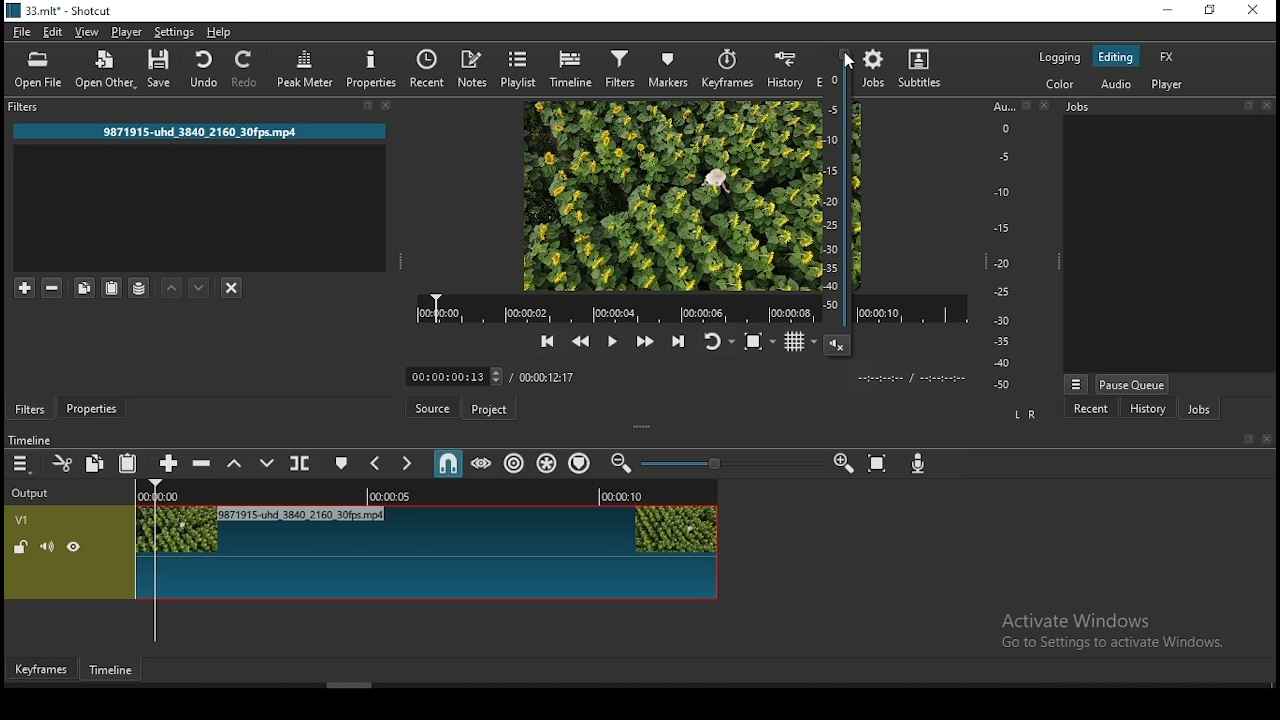 The width and height of the screenshot is (1280, 720). What do you see at coordinates (1095, 409) in the screenshot?
I see `recent` at bounding box center [1095, 409].